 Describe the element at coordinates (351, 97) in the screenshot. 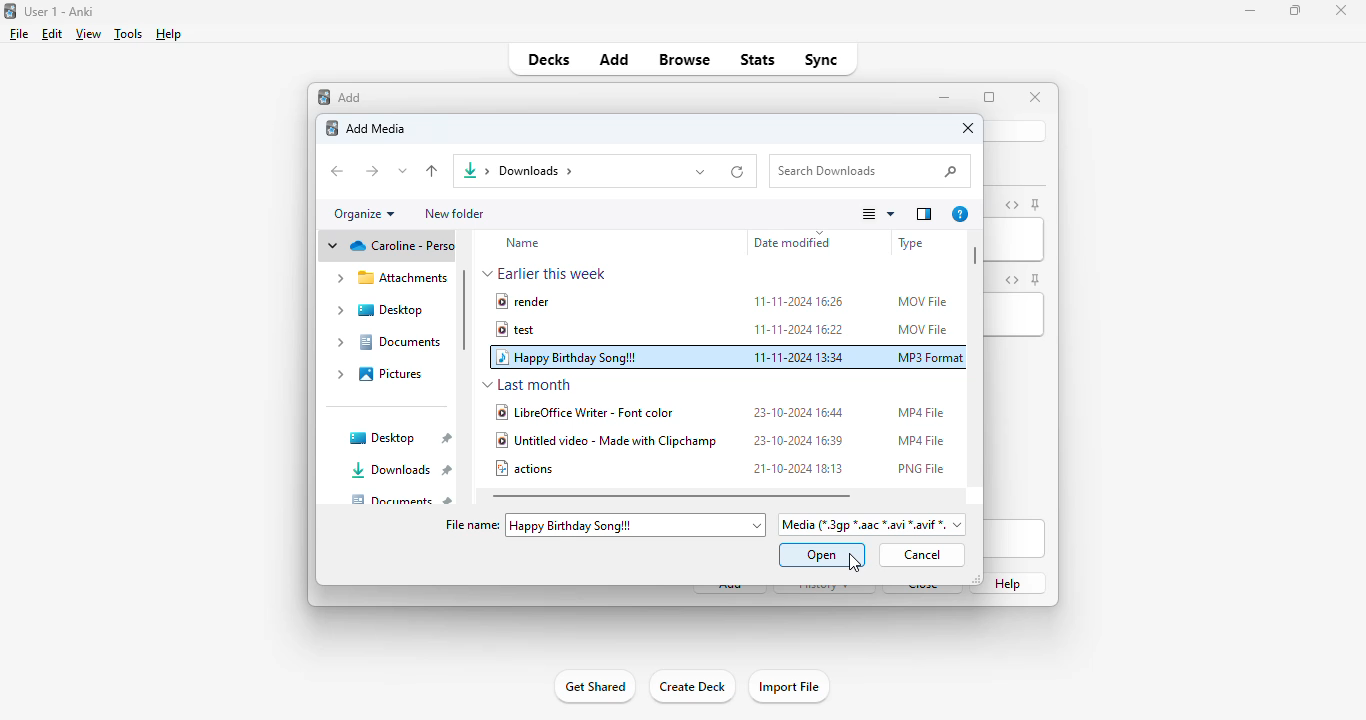

I see `add` at that location.